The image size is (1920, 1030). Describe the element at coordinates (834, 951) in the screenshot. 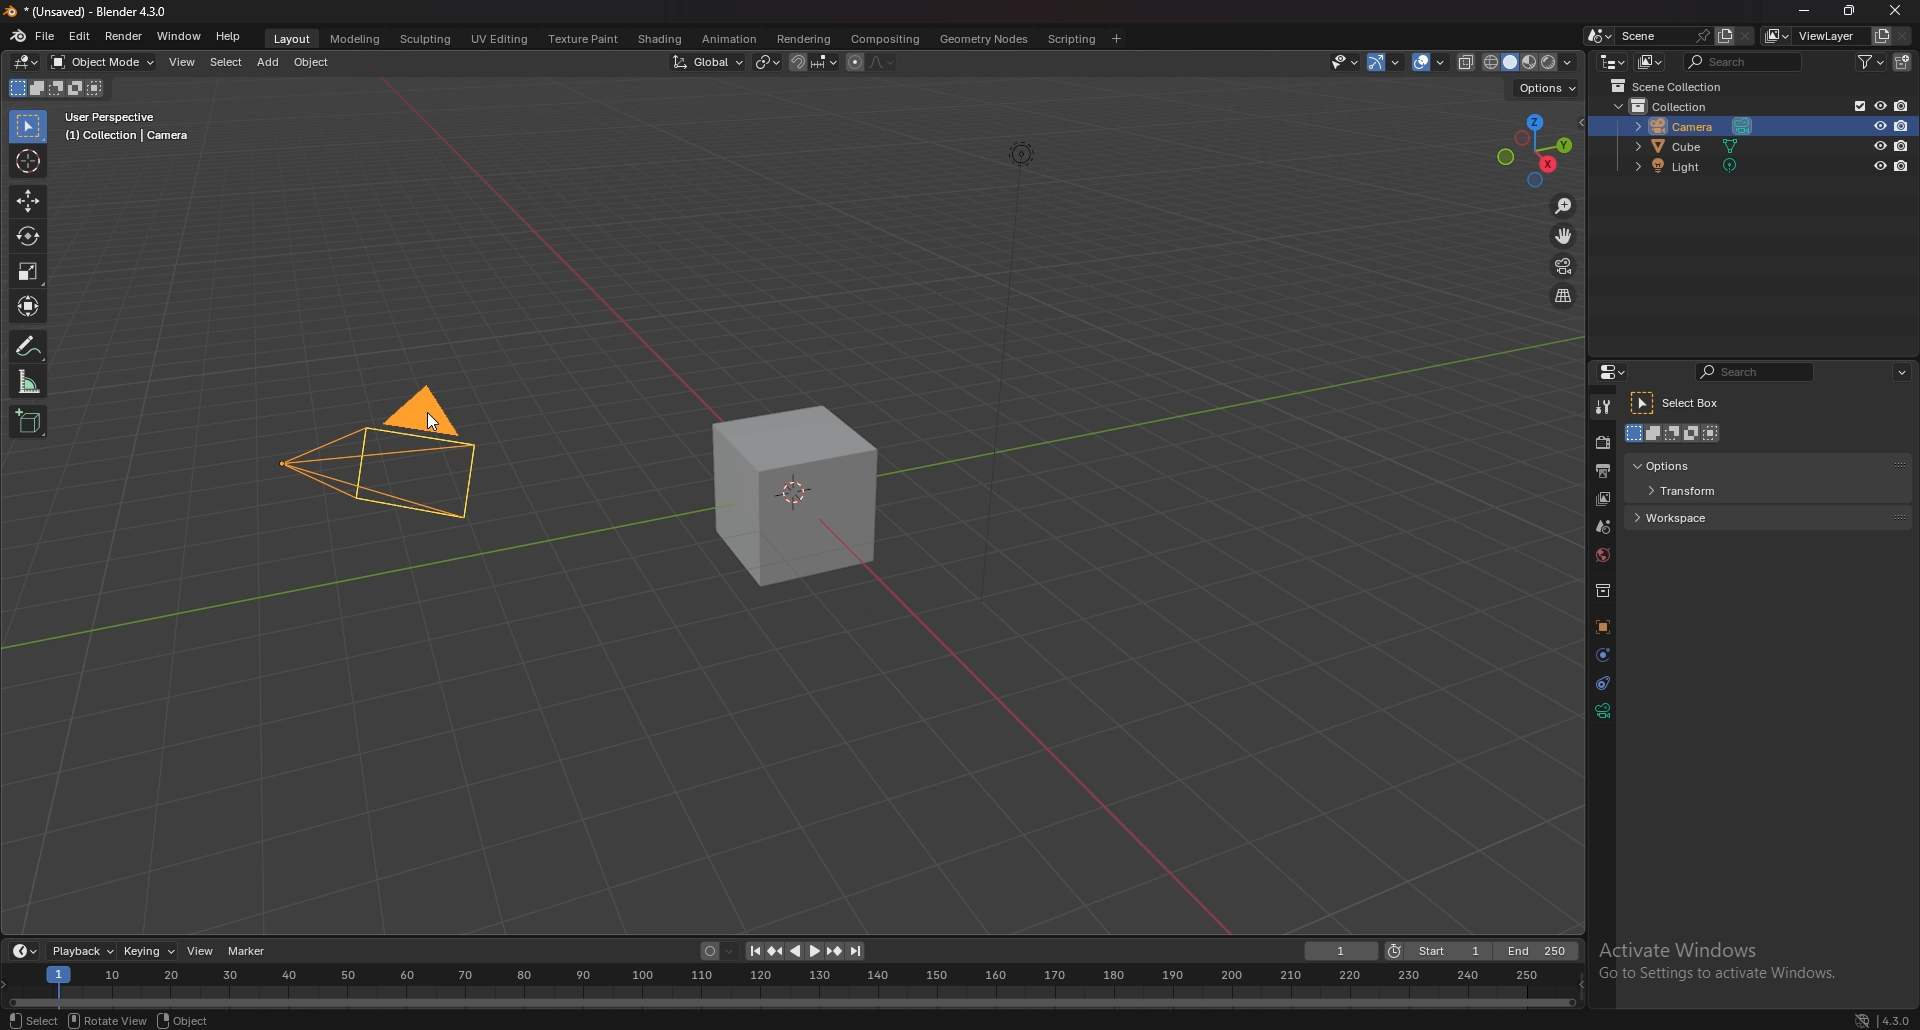

I see `jump to keyframe` at that location.